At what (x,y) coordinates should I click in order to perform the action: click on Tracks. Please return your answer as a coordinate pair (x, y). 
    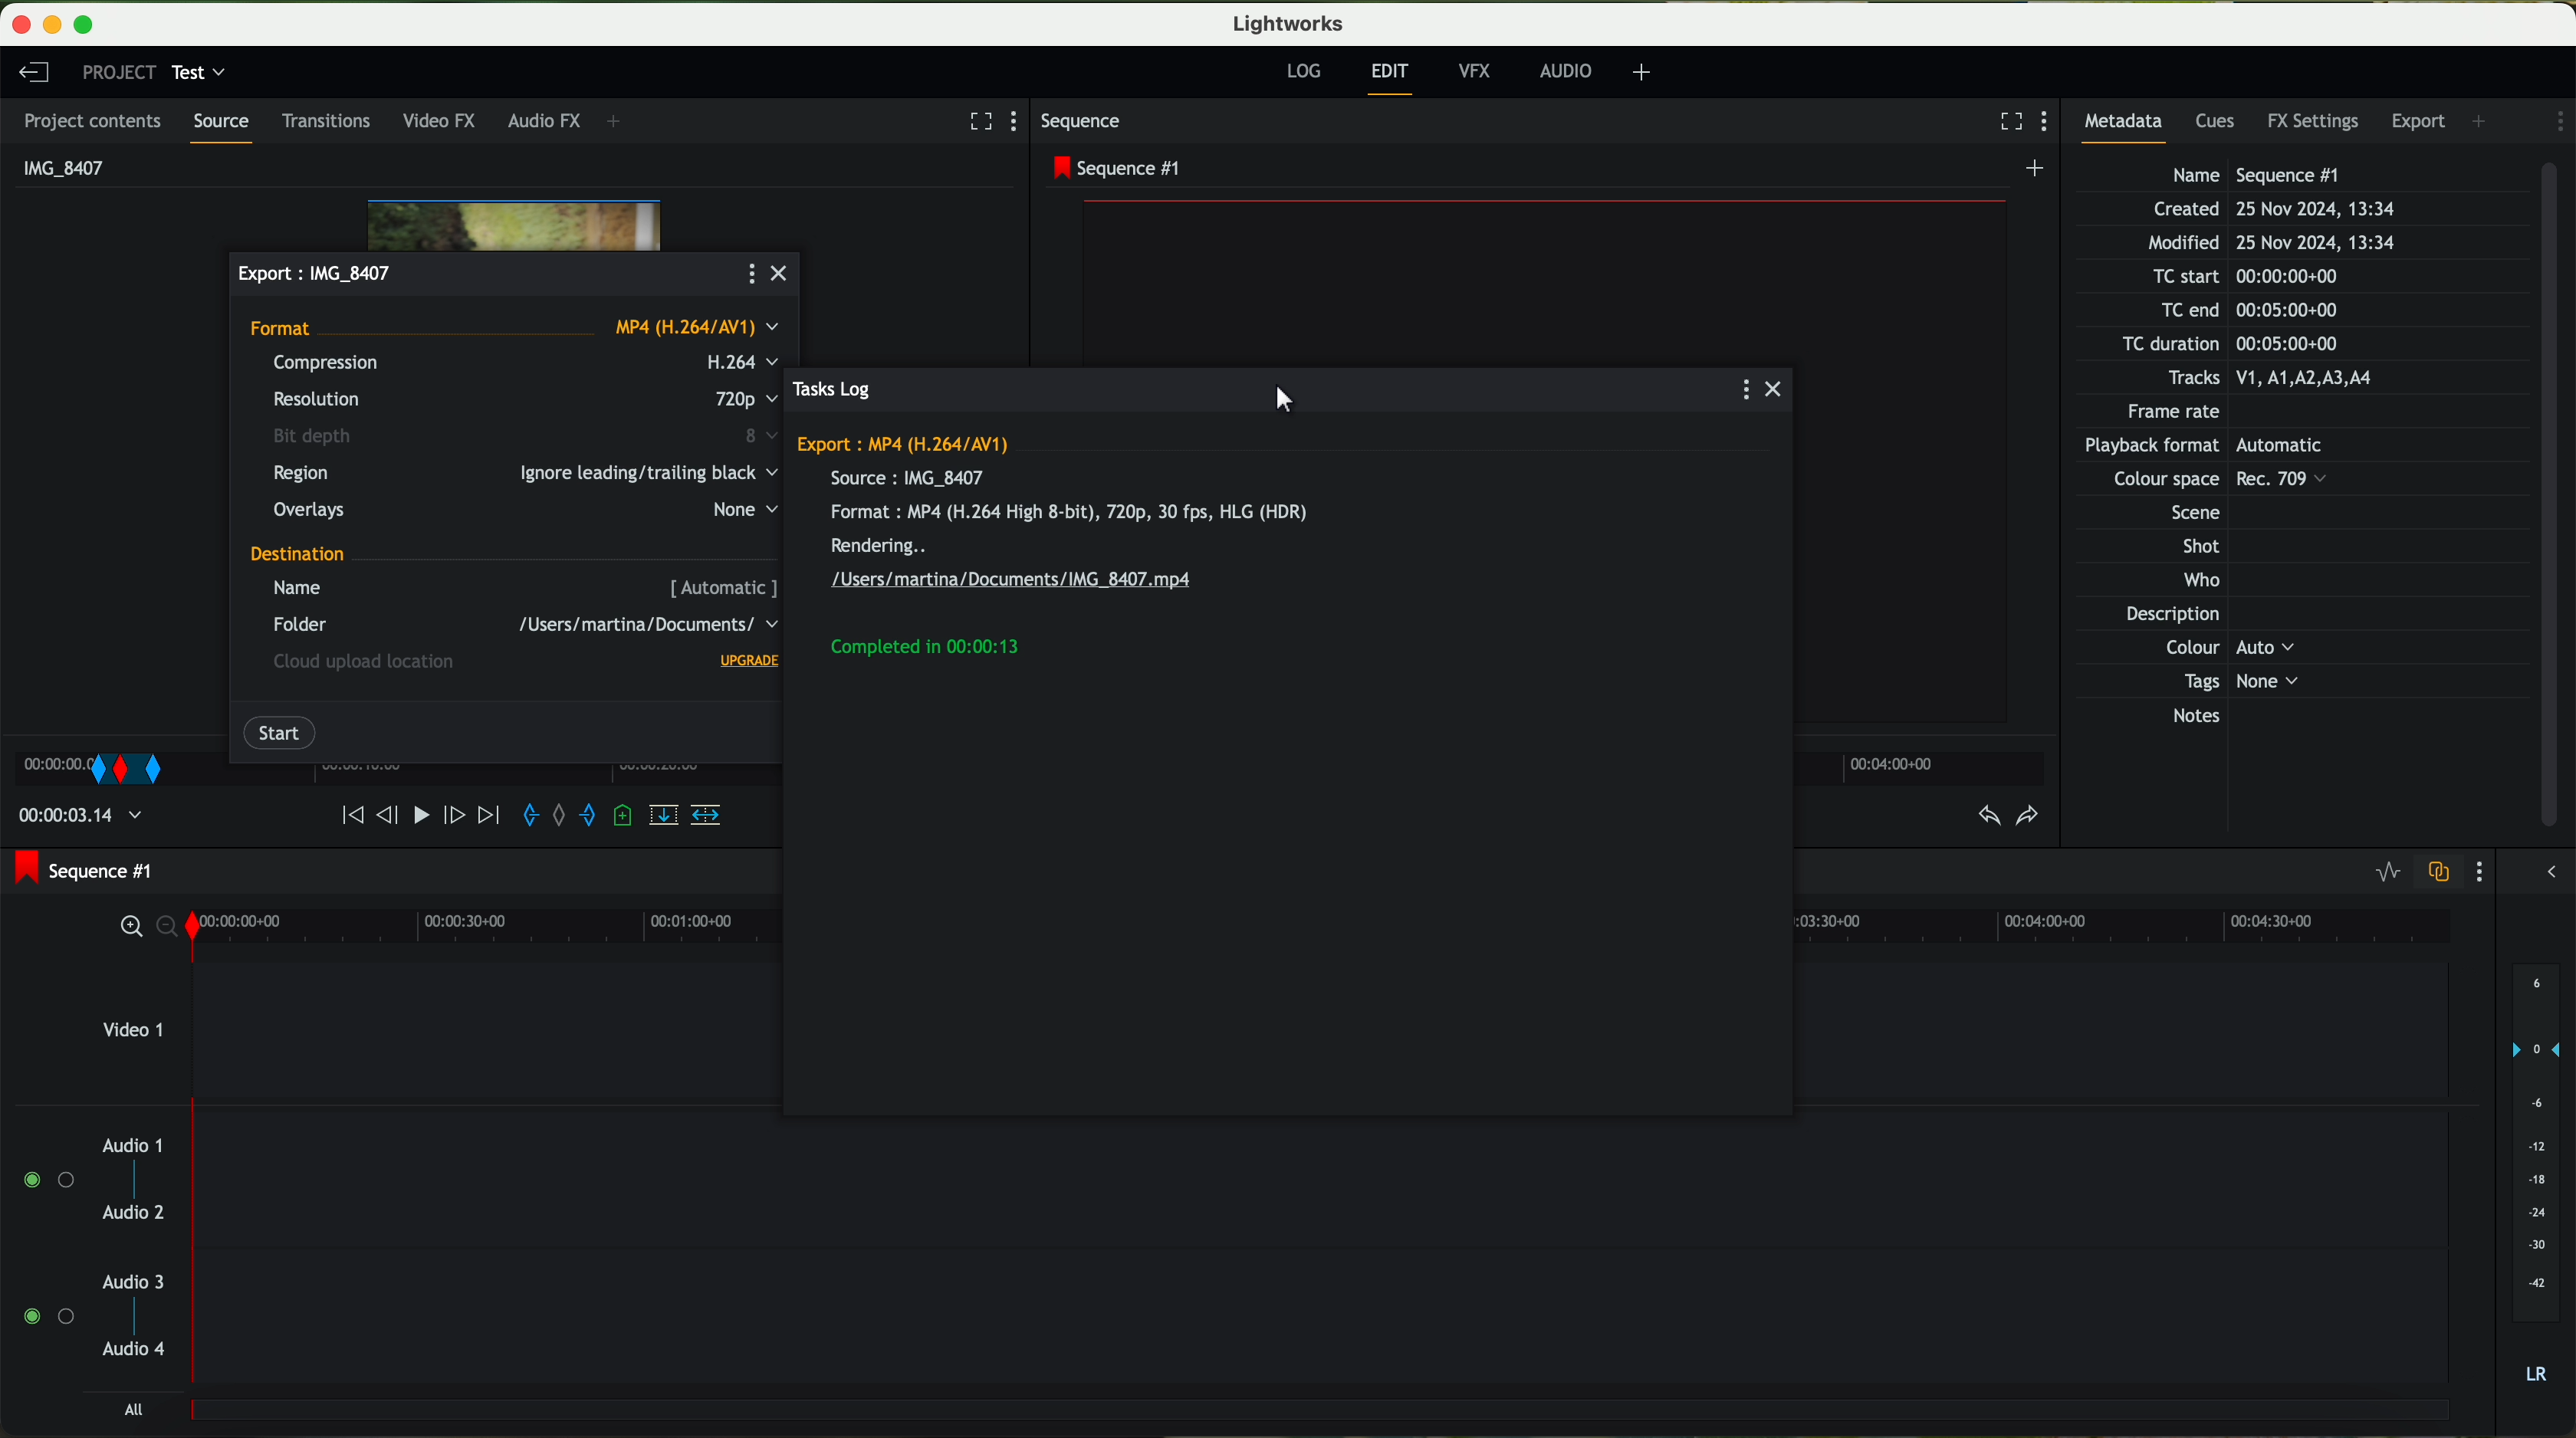
    Looking at the image, I should click on (2266, 379).